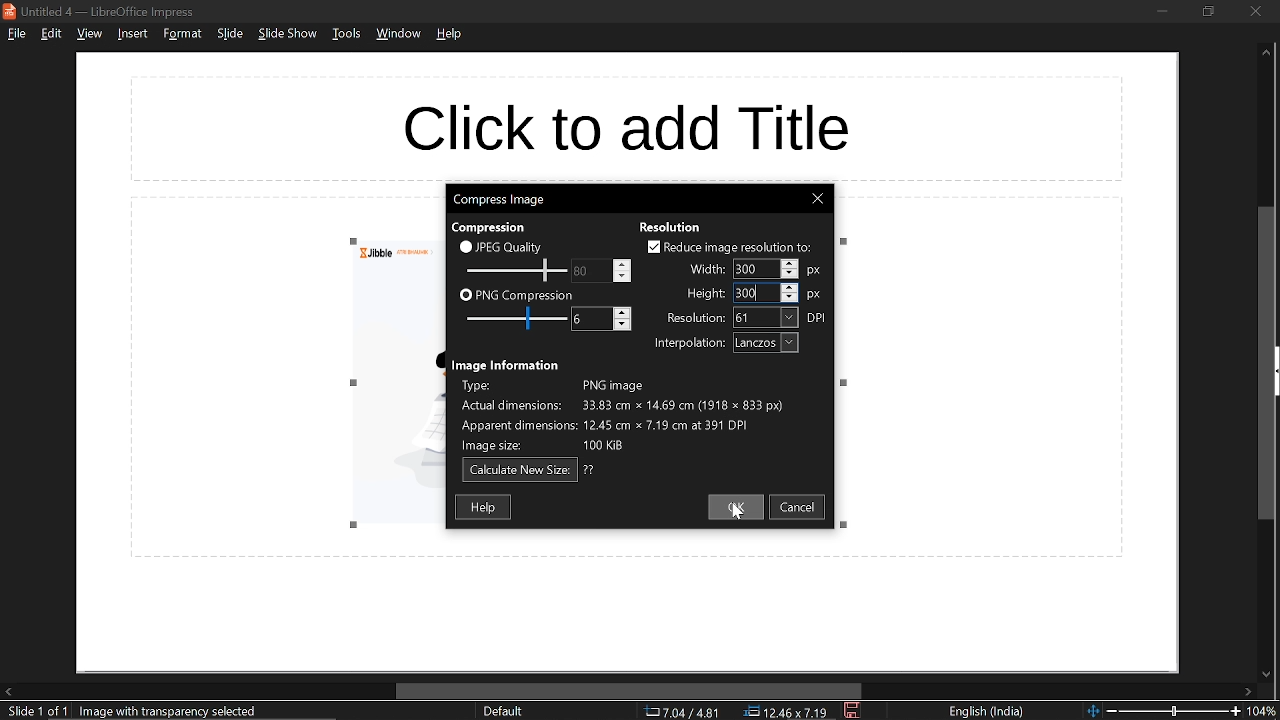  Describe the element at coordinates (345, 37) in the screenshot. I see `tools` at that location.